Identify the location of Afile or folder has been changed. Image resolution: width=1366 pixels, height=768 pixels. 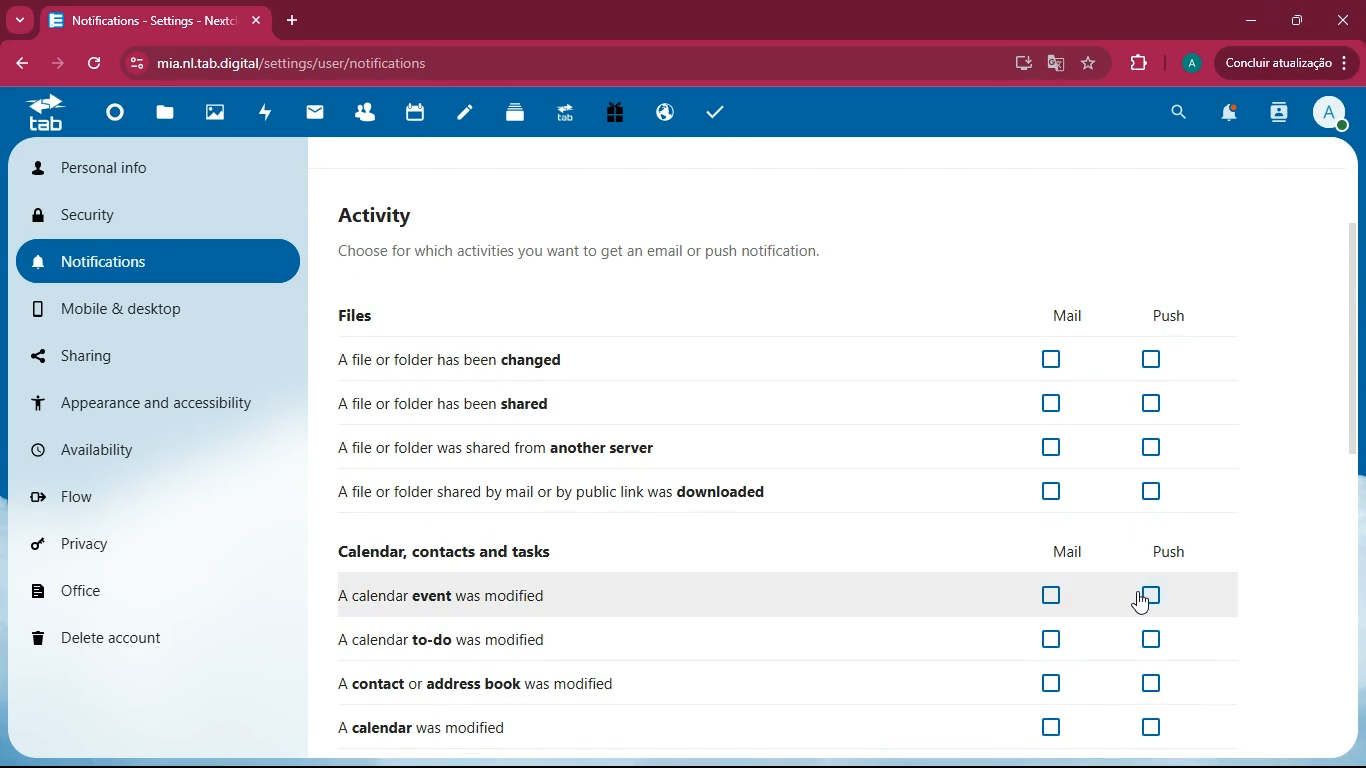
(446, 361).